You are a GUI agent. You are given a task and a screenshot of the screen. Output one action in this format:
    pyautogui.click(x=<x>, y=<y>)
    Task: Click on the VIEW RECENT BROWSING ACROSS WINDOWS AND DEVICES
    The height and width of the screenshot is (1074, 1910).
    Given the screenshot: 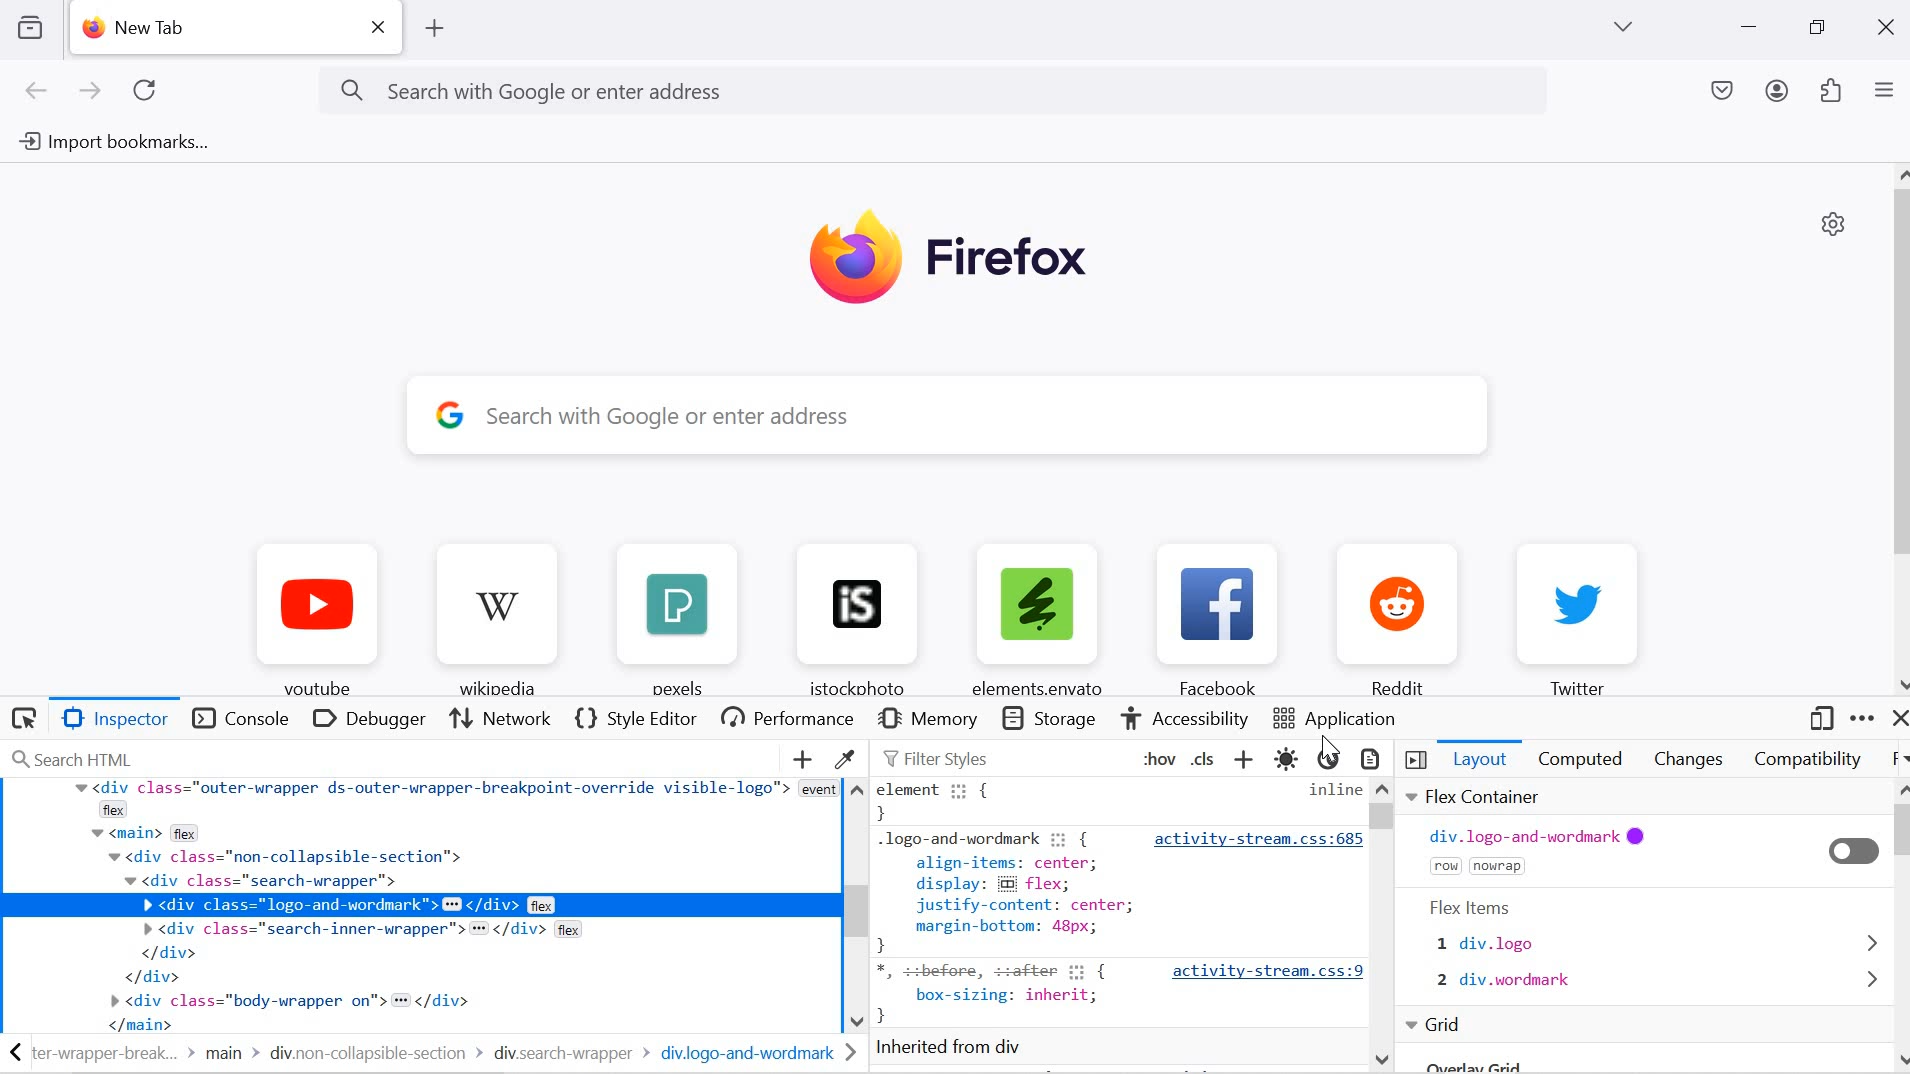 What is the action you would take?
    pyautogui.click(x=33, y=32)
    